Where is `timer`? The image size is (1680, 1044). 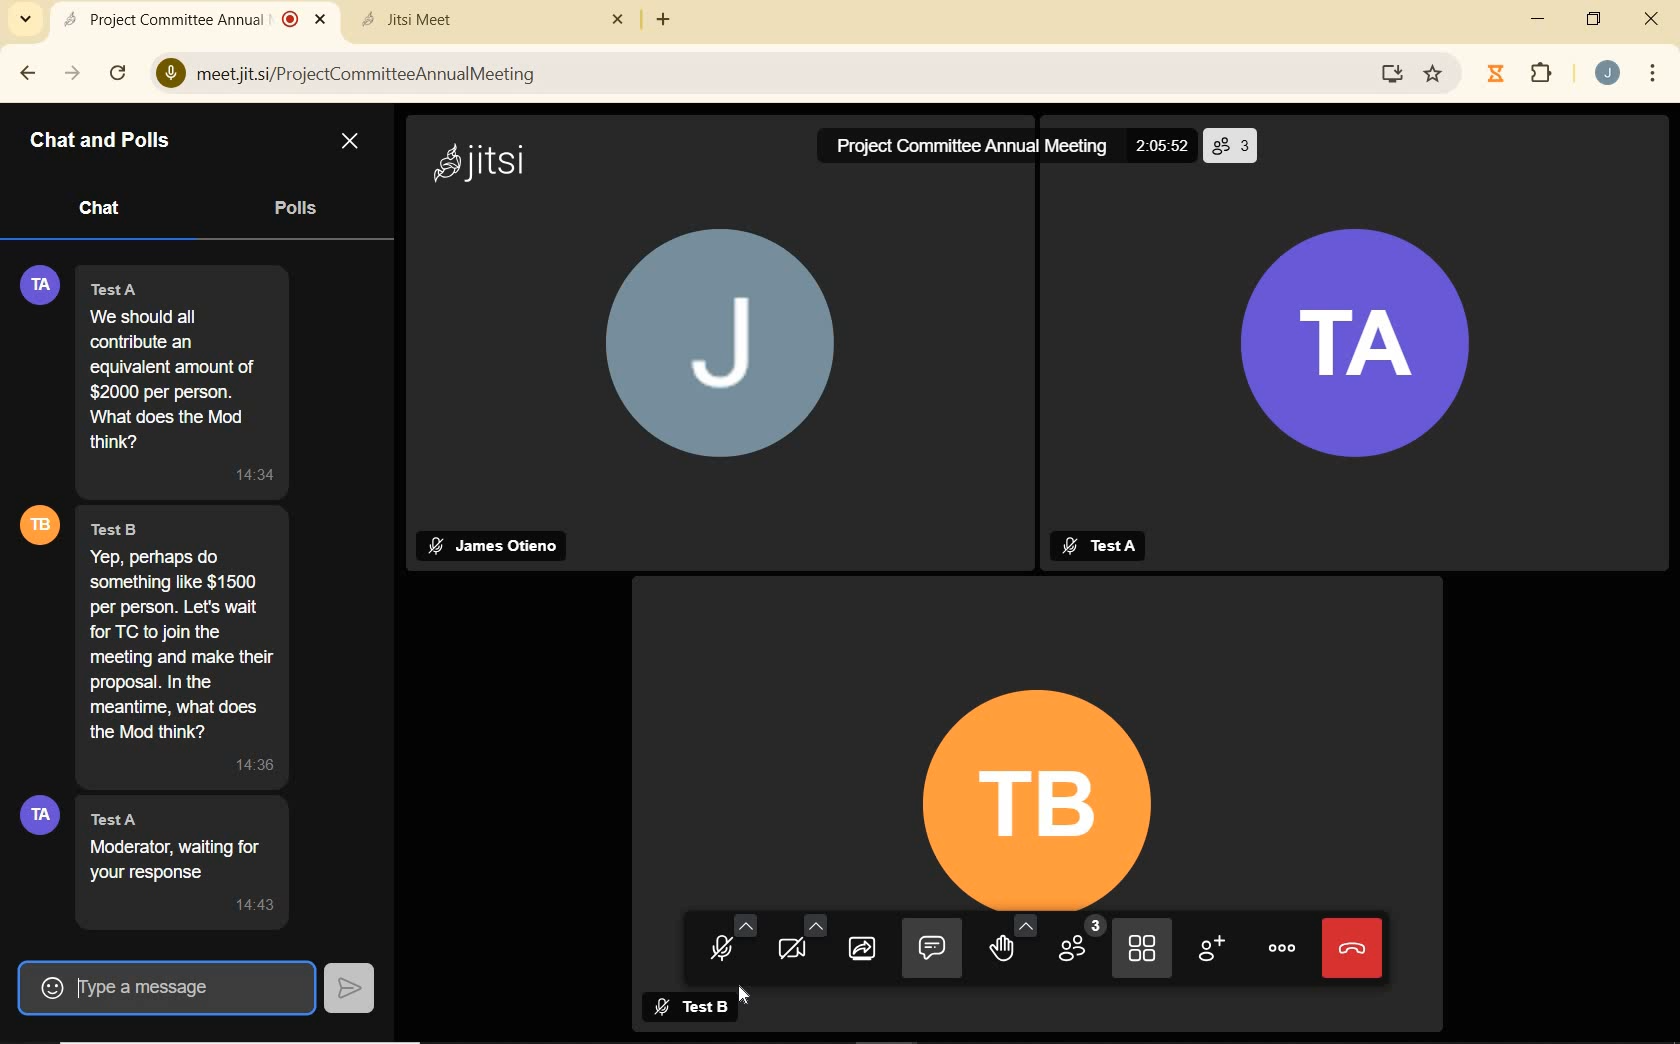 timer is located at coordinates (1494, 74).